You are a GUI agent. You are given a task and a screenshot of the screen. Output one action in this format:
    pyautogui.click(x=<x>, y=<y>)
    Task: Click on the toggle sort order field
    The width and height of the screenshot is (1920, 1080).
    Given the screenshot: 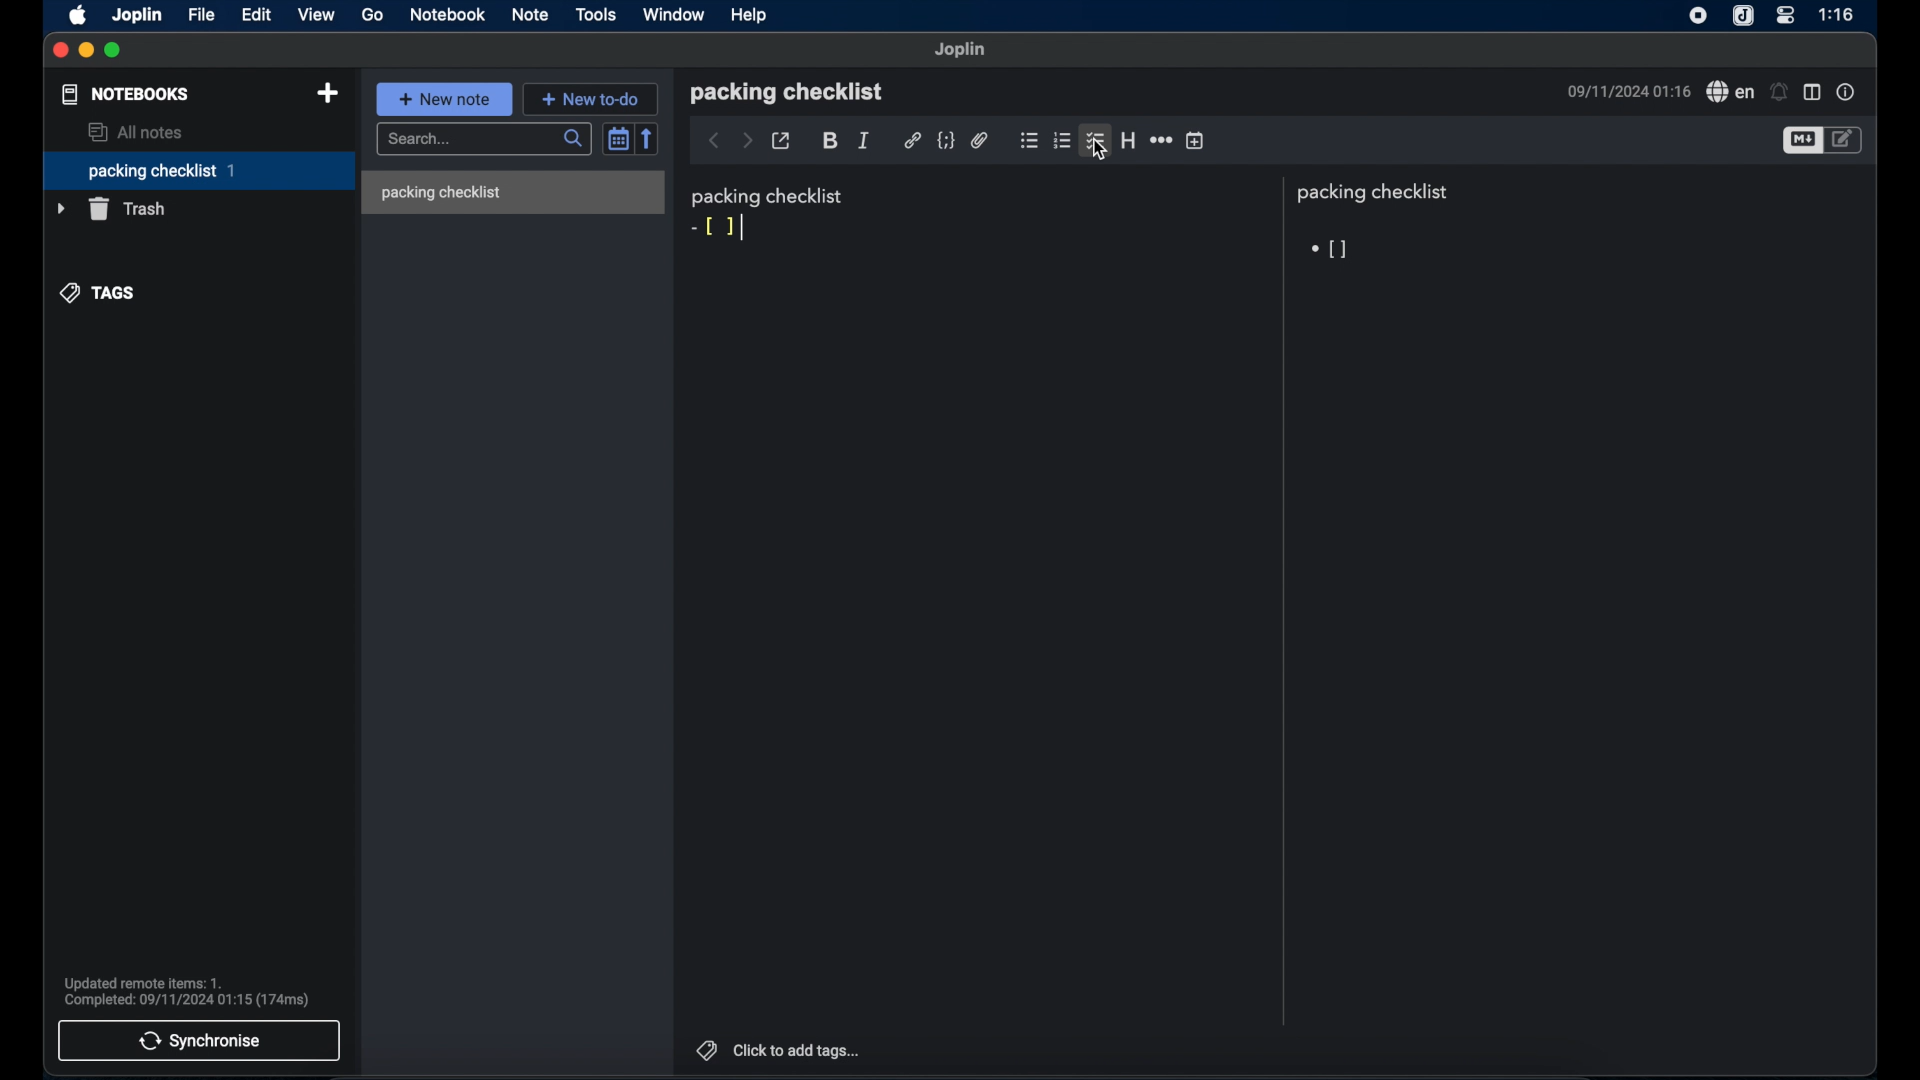 What is the action you would take?
    pyautogui.click(x=617, y=138)
    